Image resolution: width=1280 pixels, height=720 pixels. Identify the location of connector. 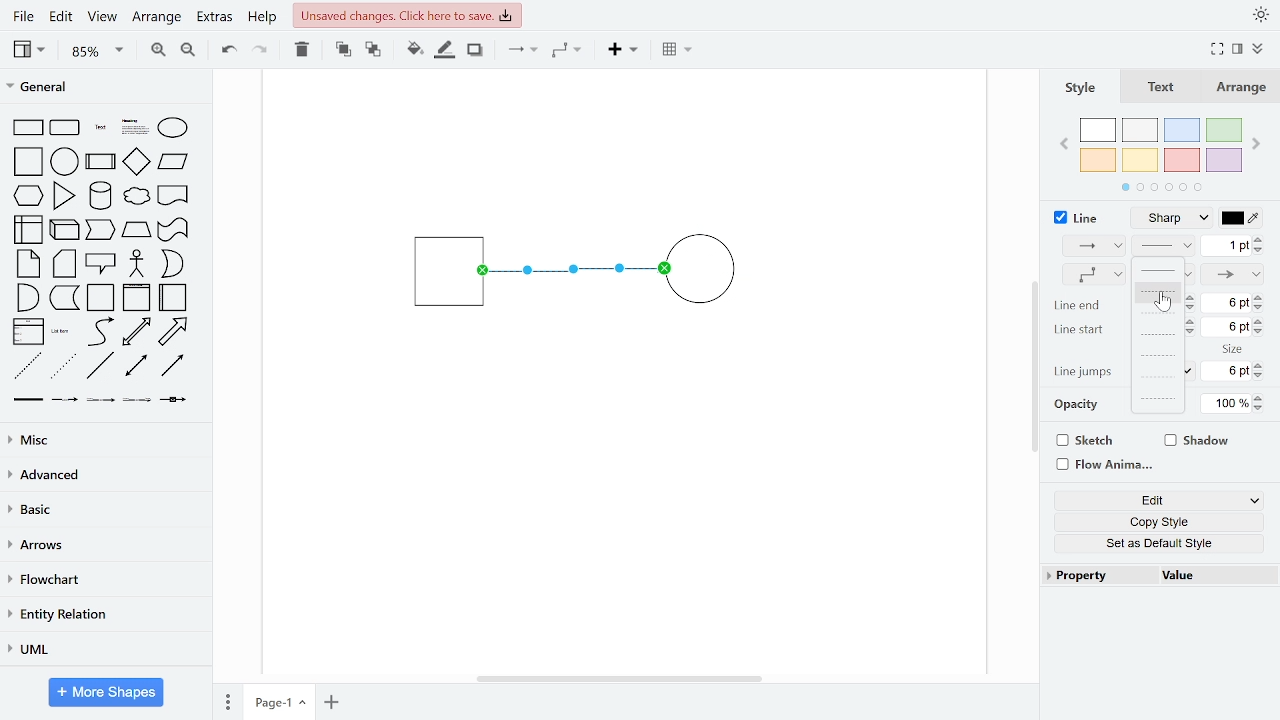
(522, 51).